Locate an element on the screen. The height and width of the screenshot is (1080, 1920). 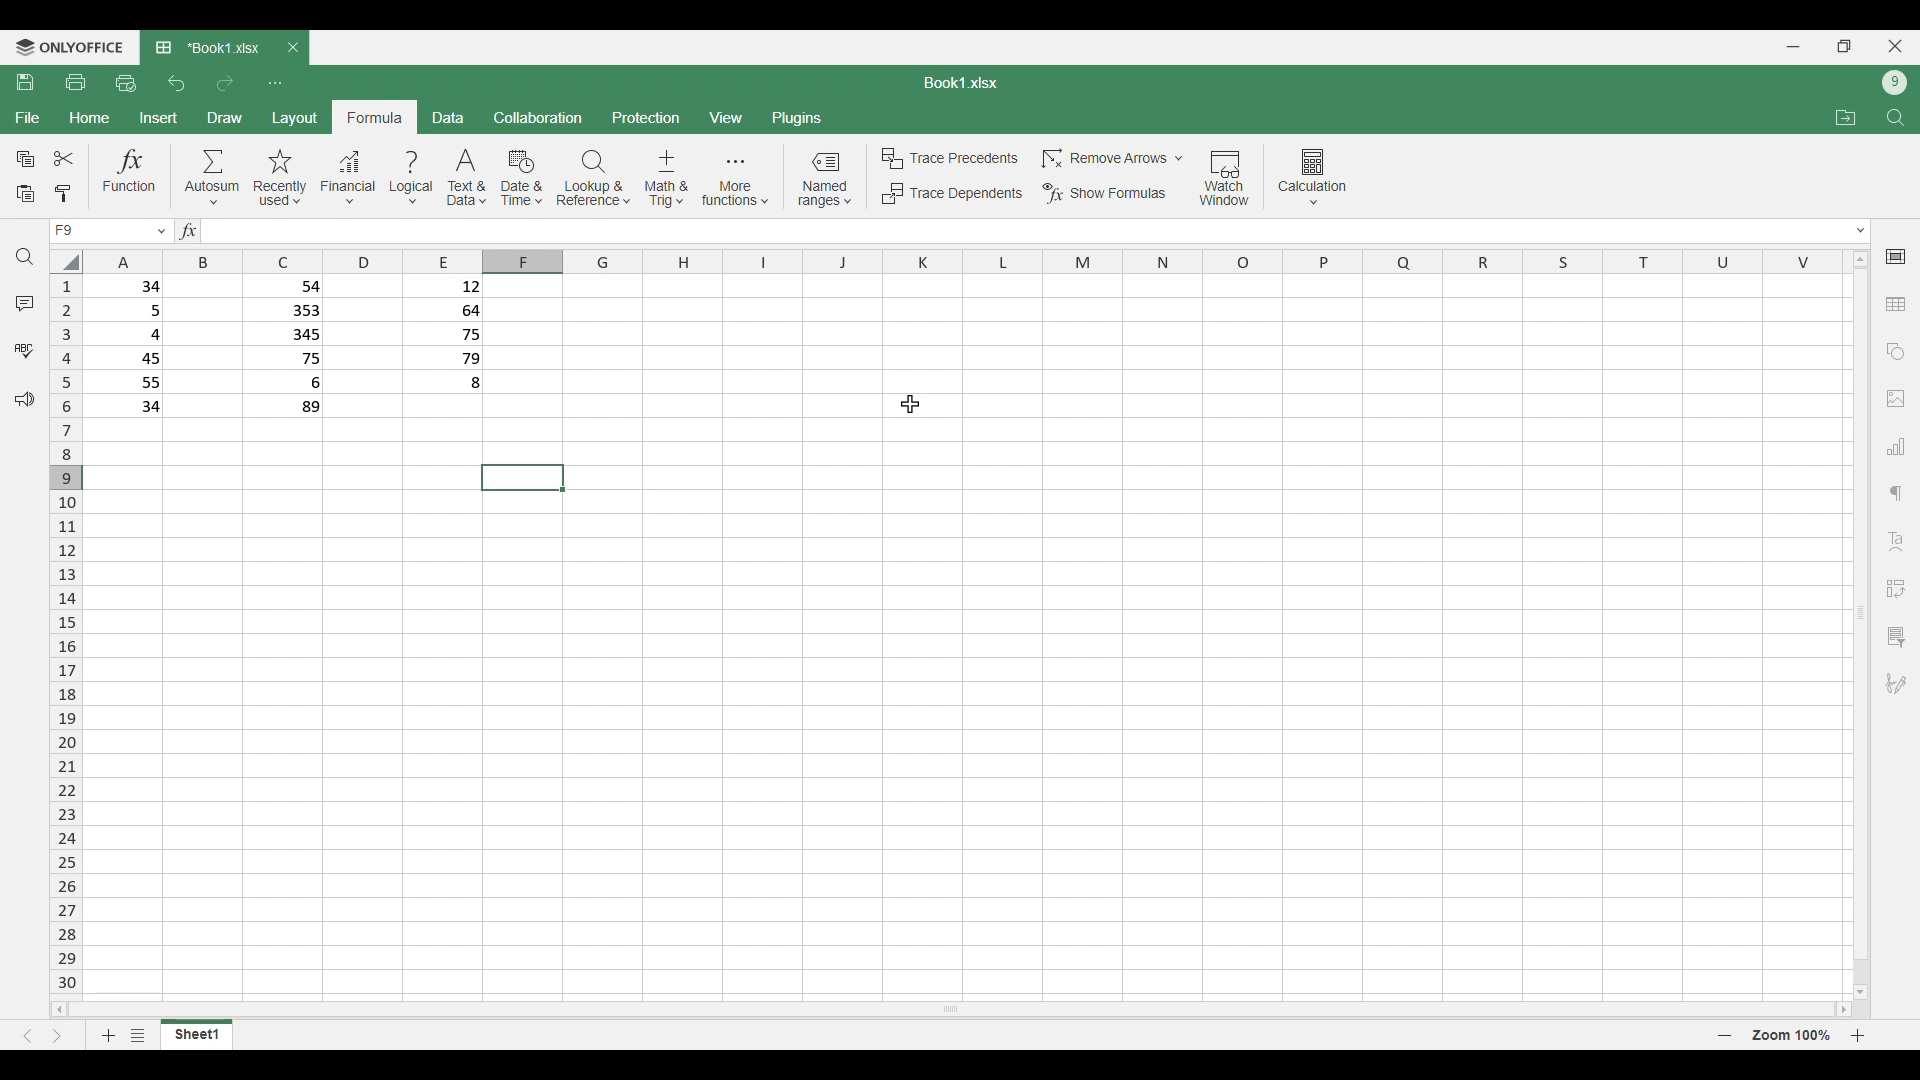
Spell check is located at coordinates (24, 350).